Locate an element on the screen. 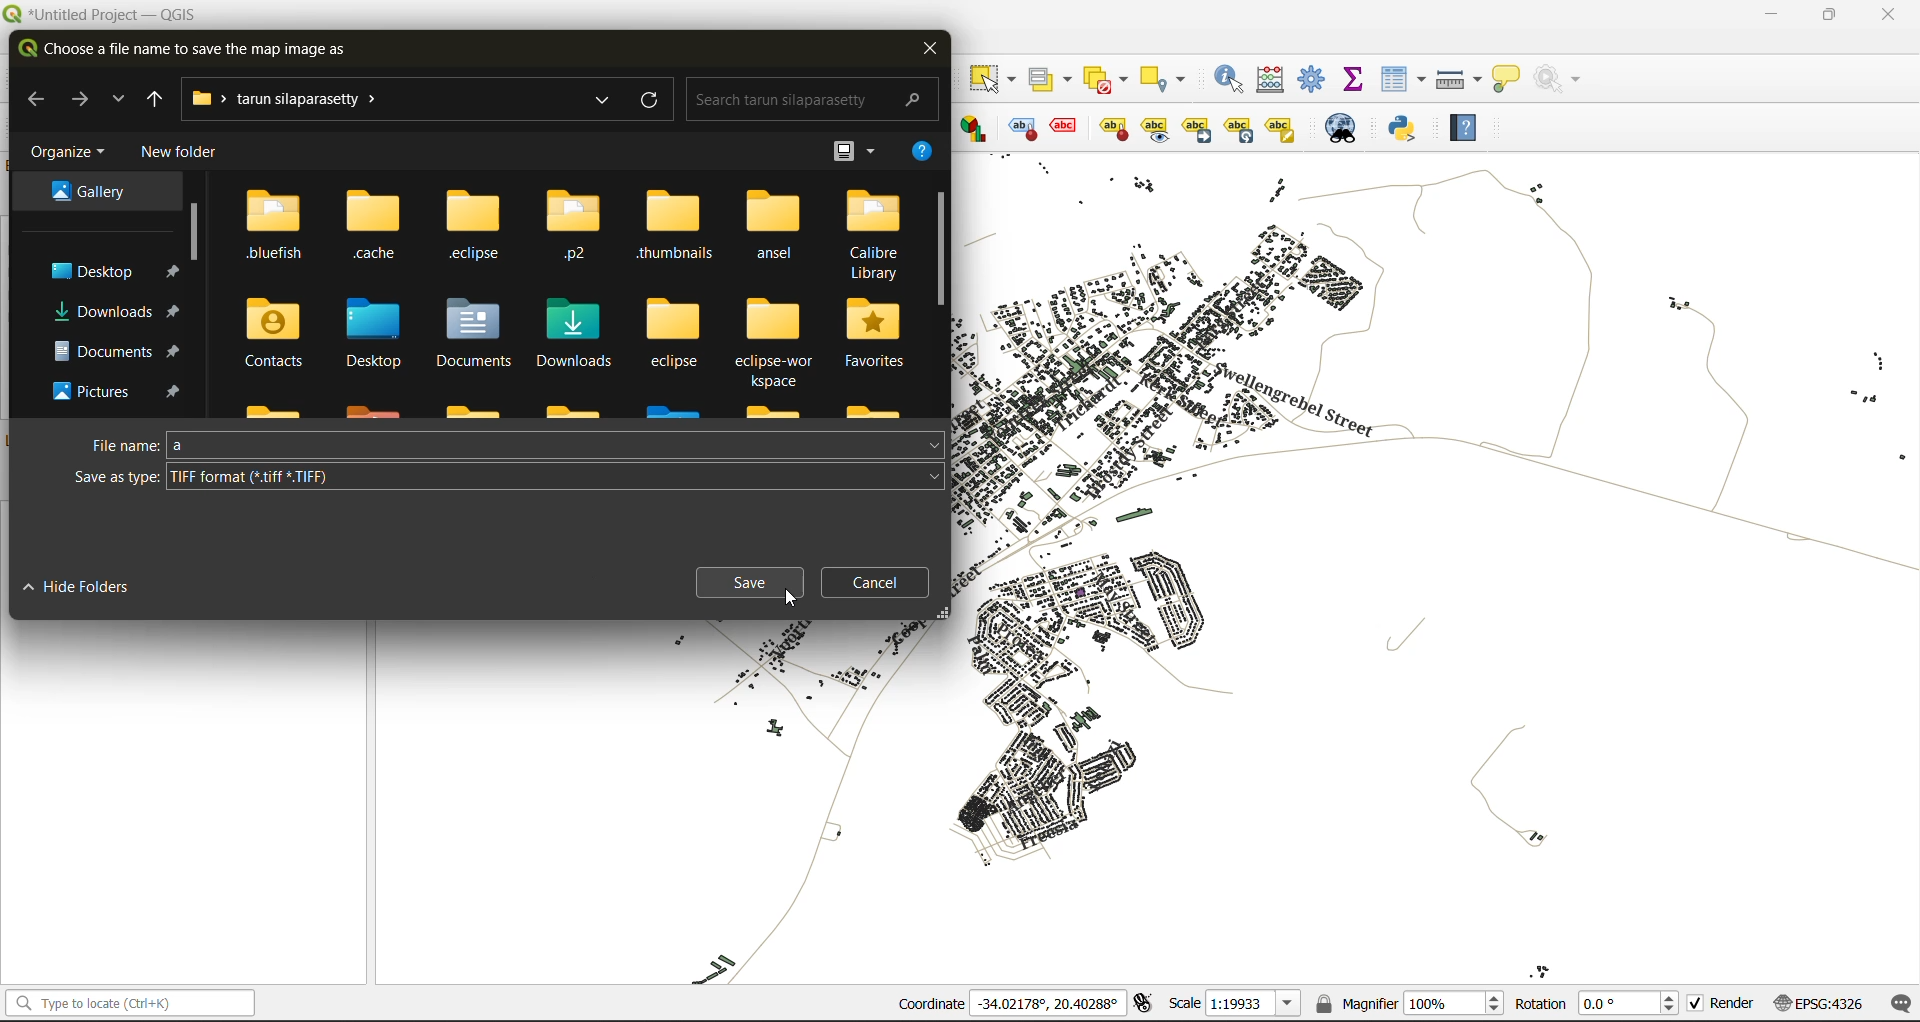  python is located at coordinates (1411, 130).